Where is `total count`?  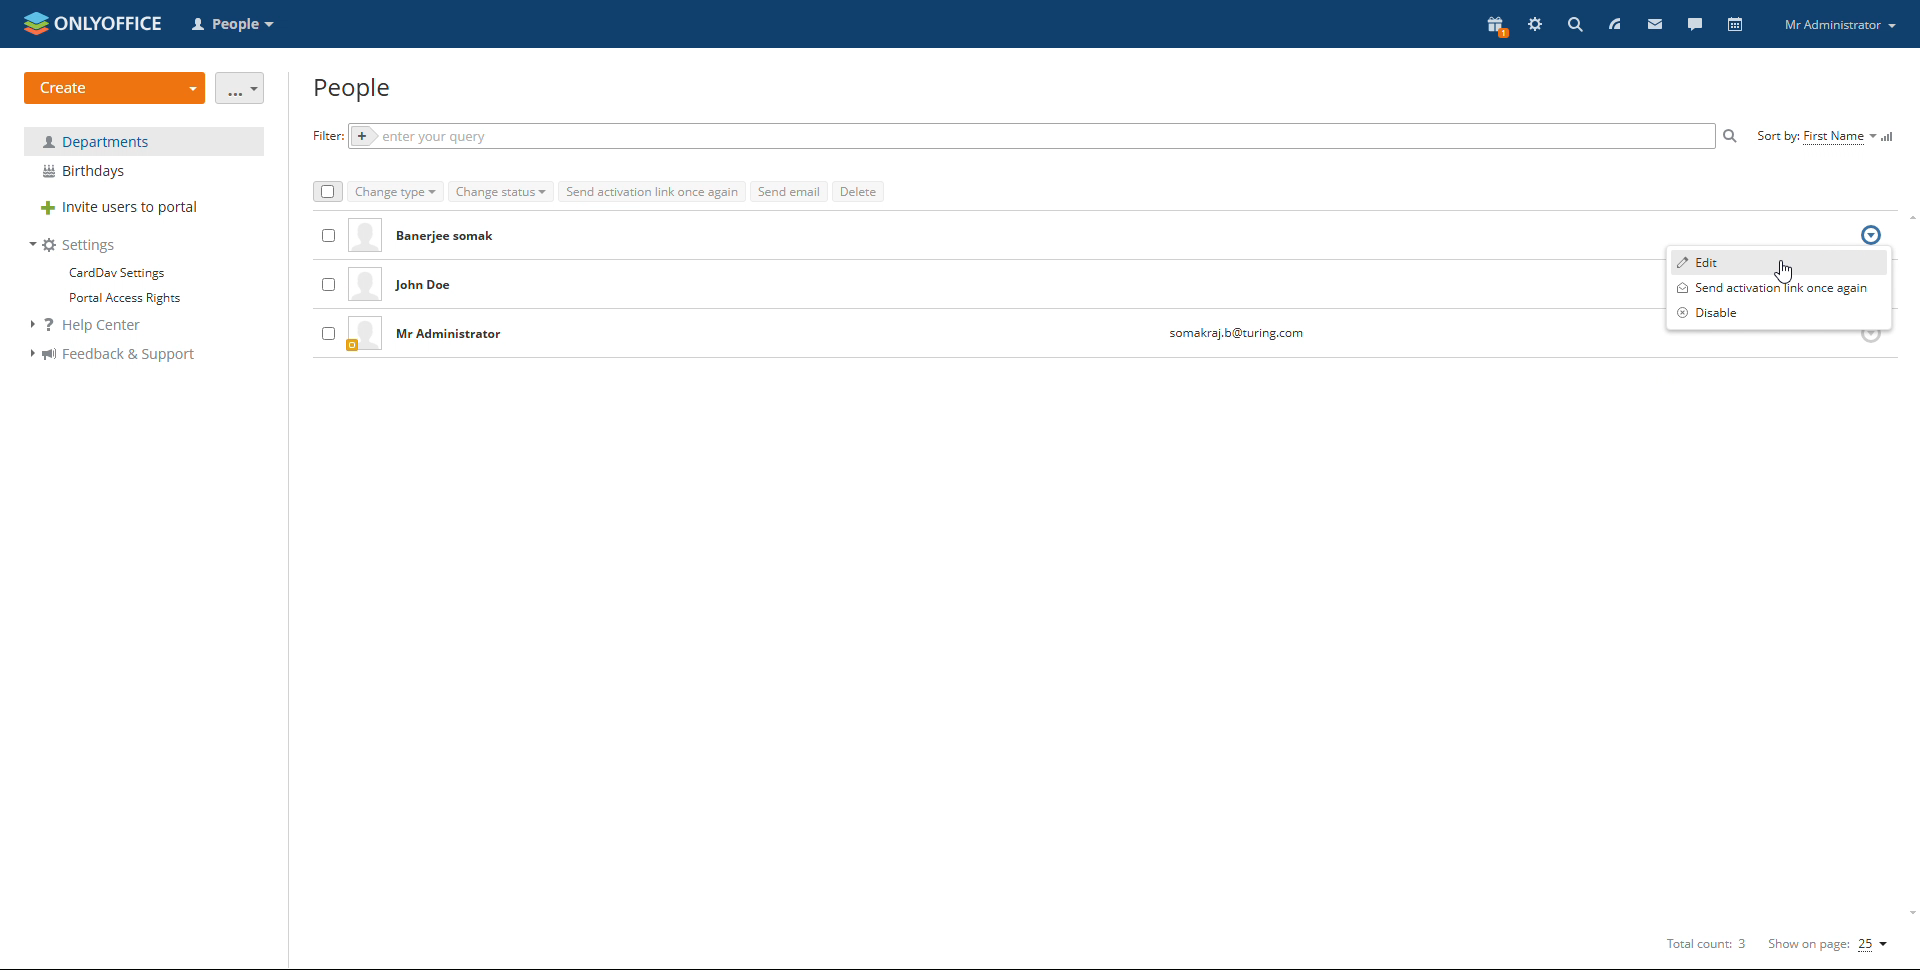 total count is located at coordinates (1703, 945).